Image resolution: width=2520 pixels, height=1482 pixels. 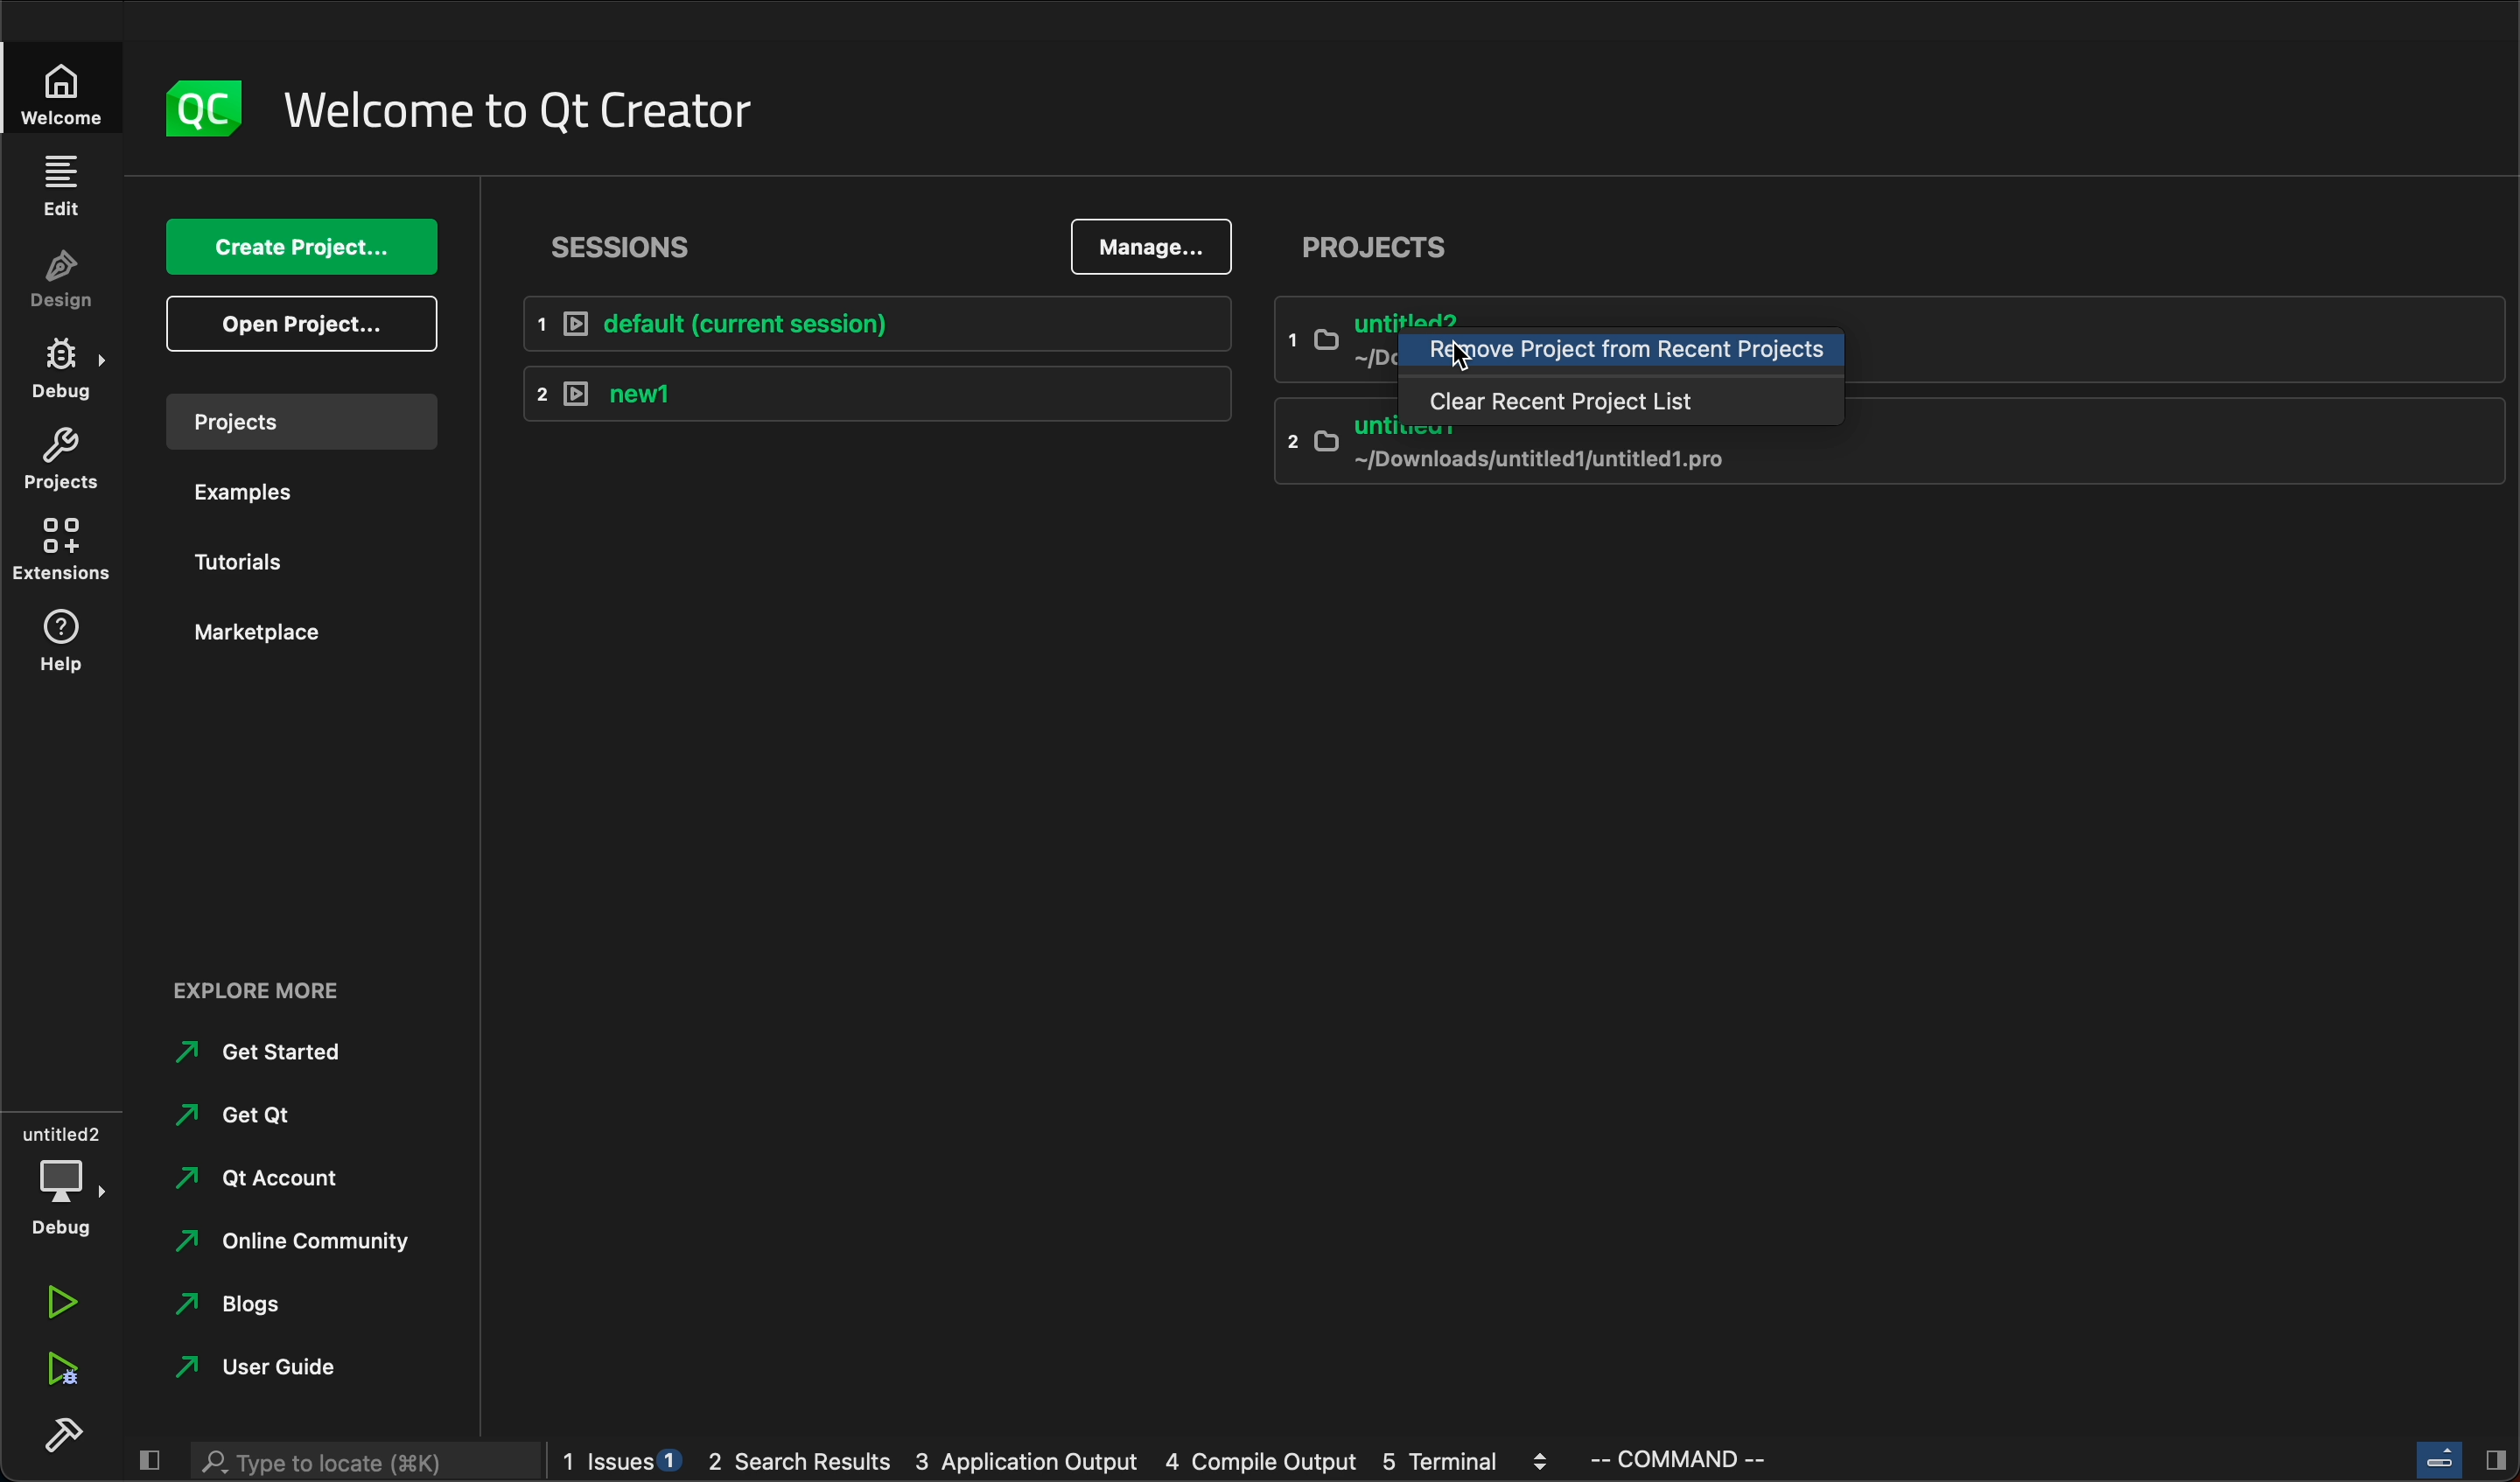 What do you see at coordinates (60, 86) in the screenshot?
I see `welcome` at bounding box center [60, 86].